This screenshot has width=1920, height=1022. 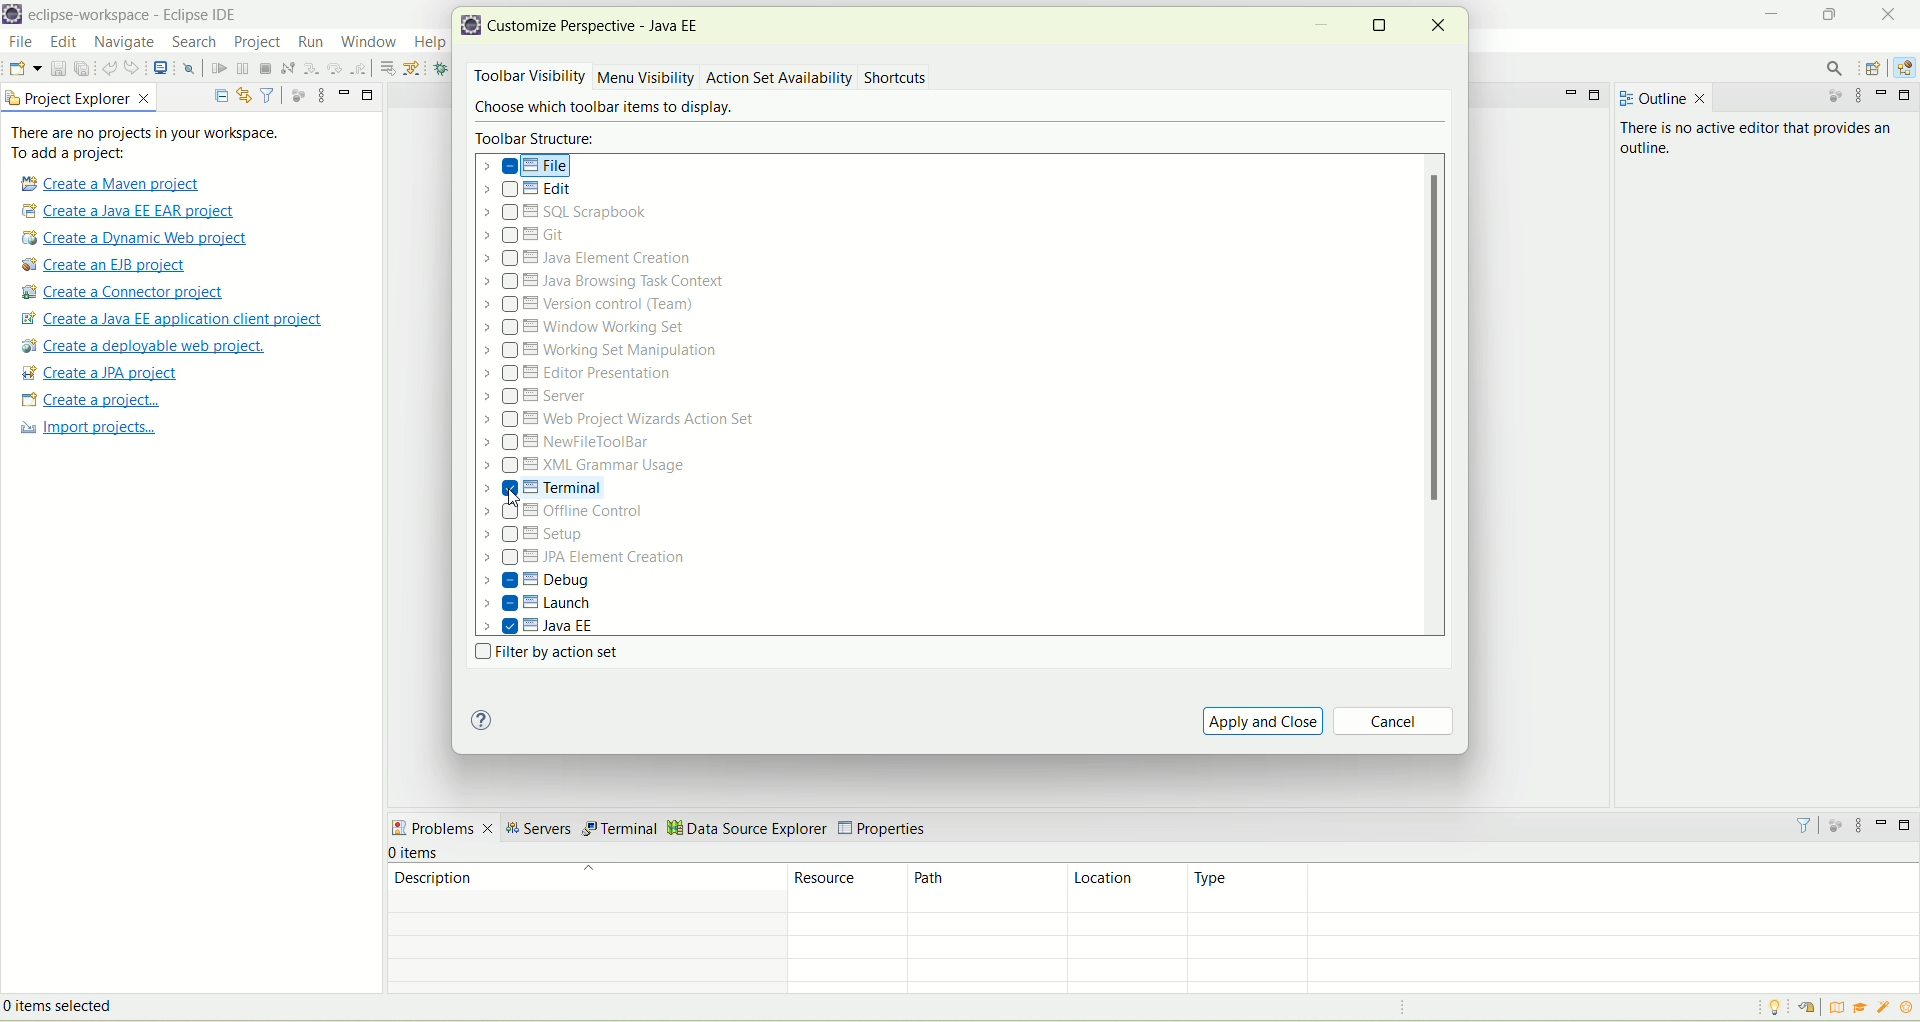 What do you see at coordinates (1841, 1008) in the screenshot?
I see `overview` at bounding box center [1841, 1008].